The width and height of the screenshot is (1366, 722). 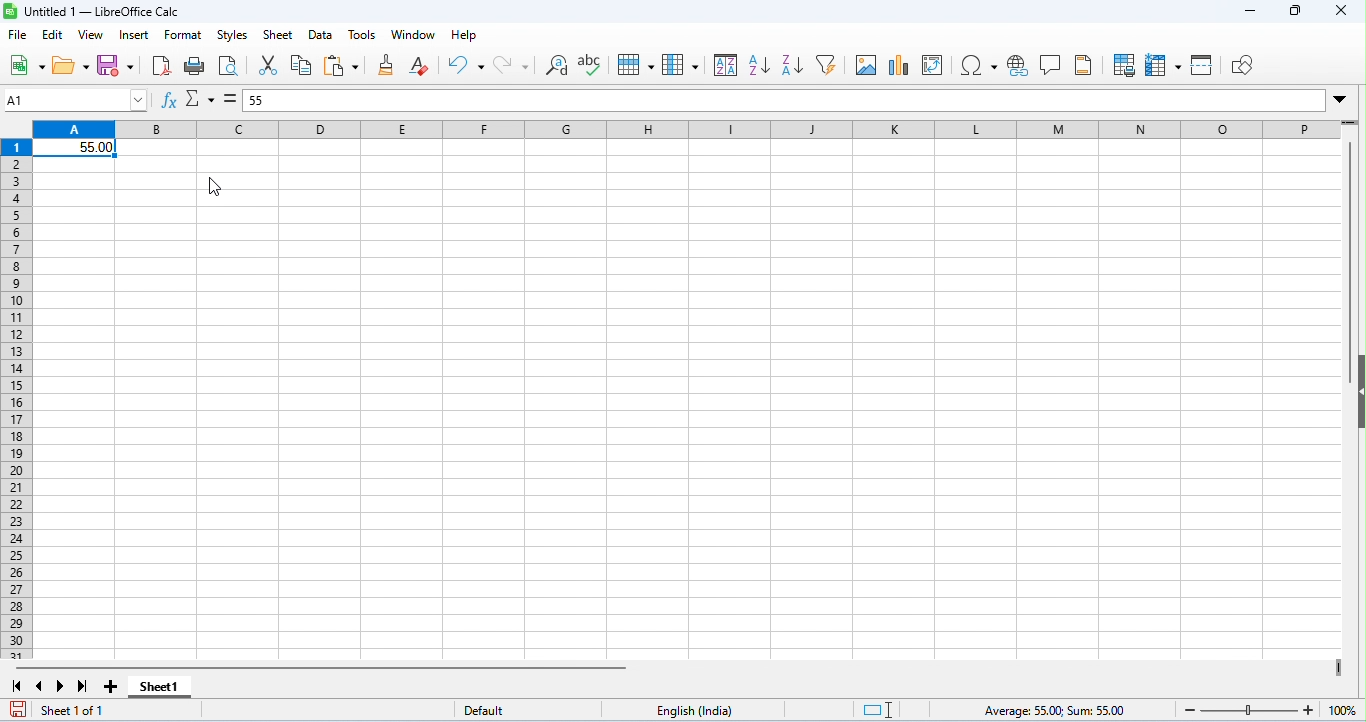 I want to click on english, so click(x=698, y=711).